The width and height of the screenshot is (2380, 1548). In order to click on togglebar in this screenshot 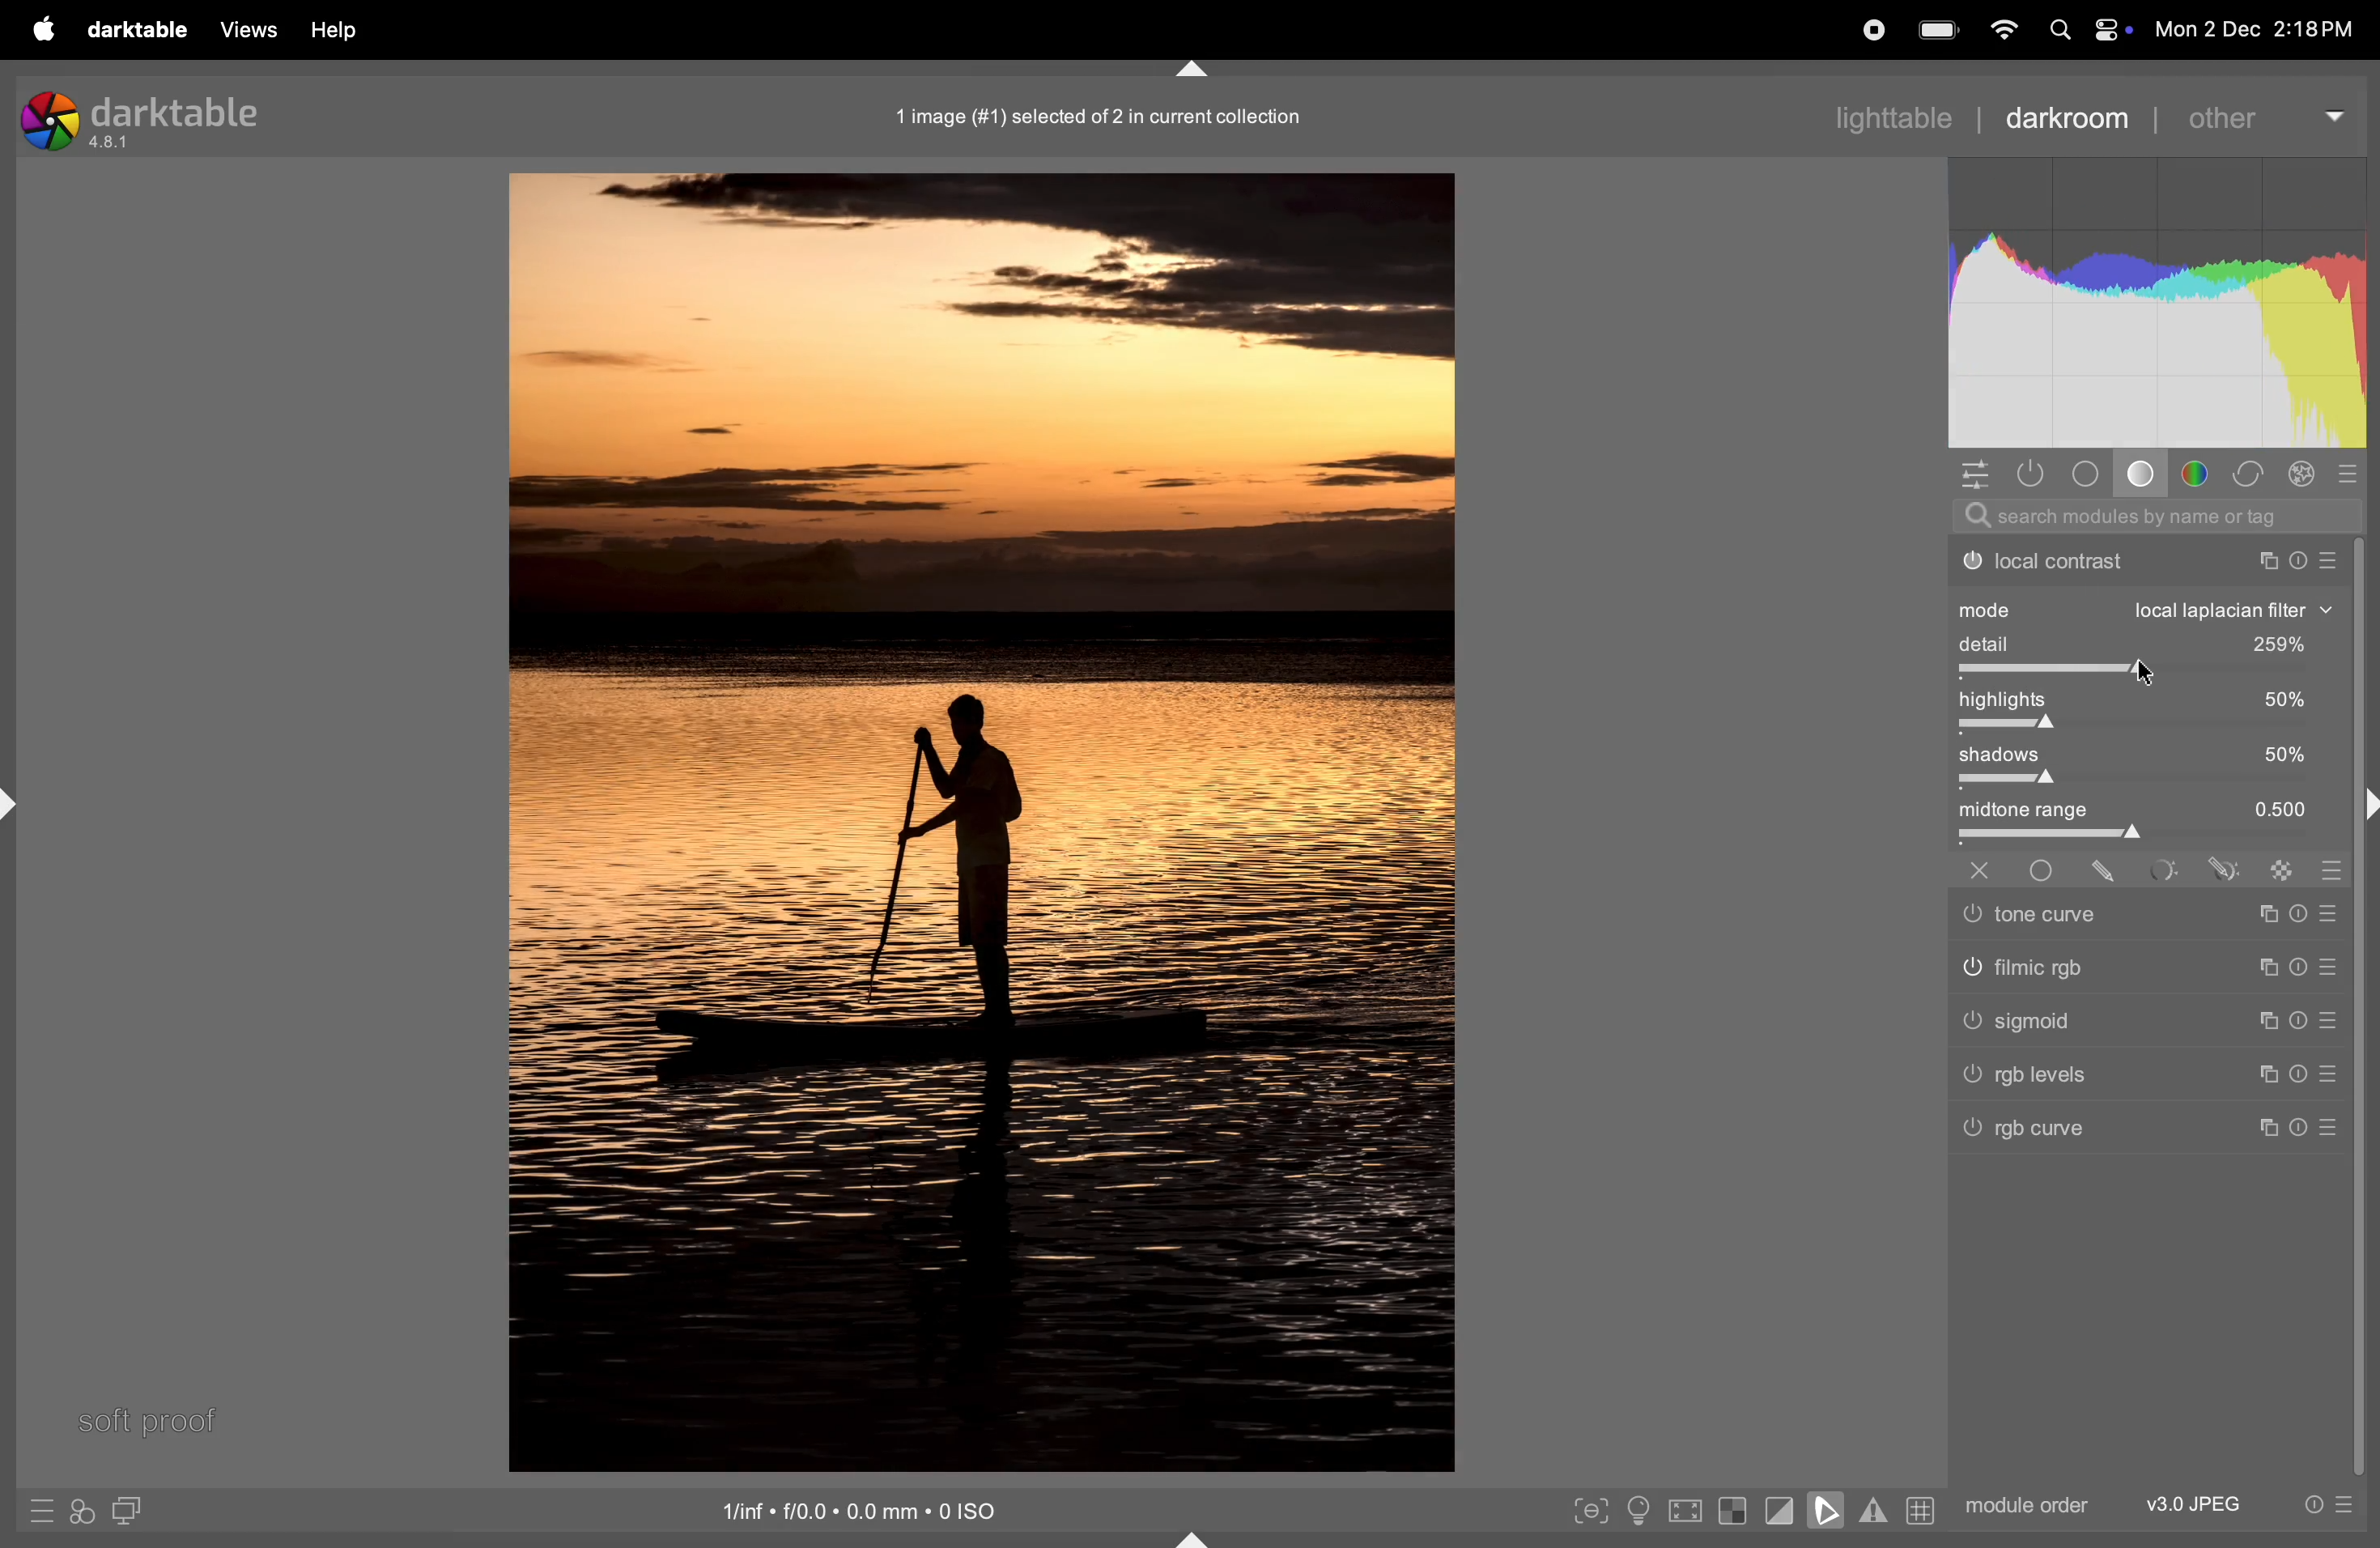, I will do `click(2147, 728)`.